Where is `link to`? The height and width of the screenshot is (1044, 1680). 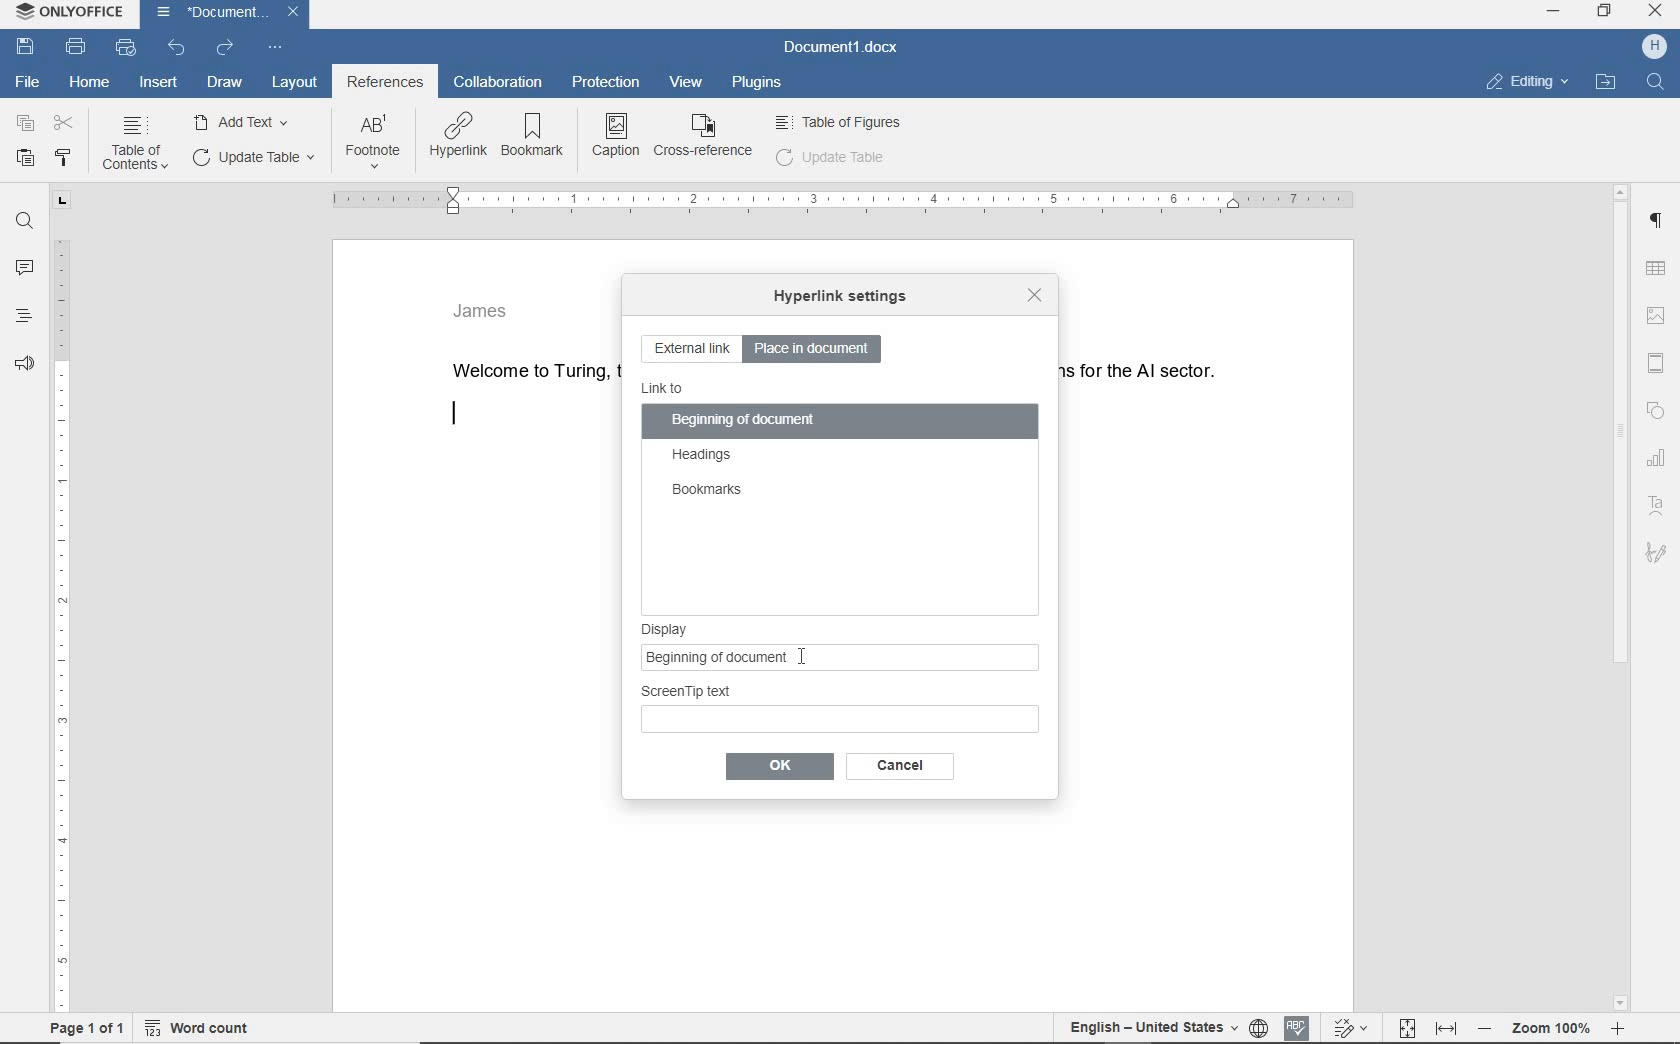
link to is located at coordinates (664, 389).